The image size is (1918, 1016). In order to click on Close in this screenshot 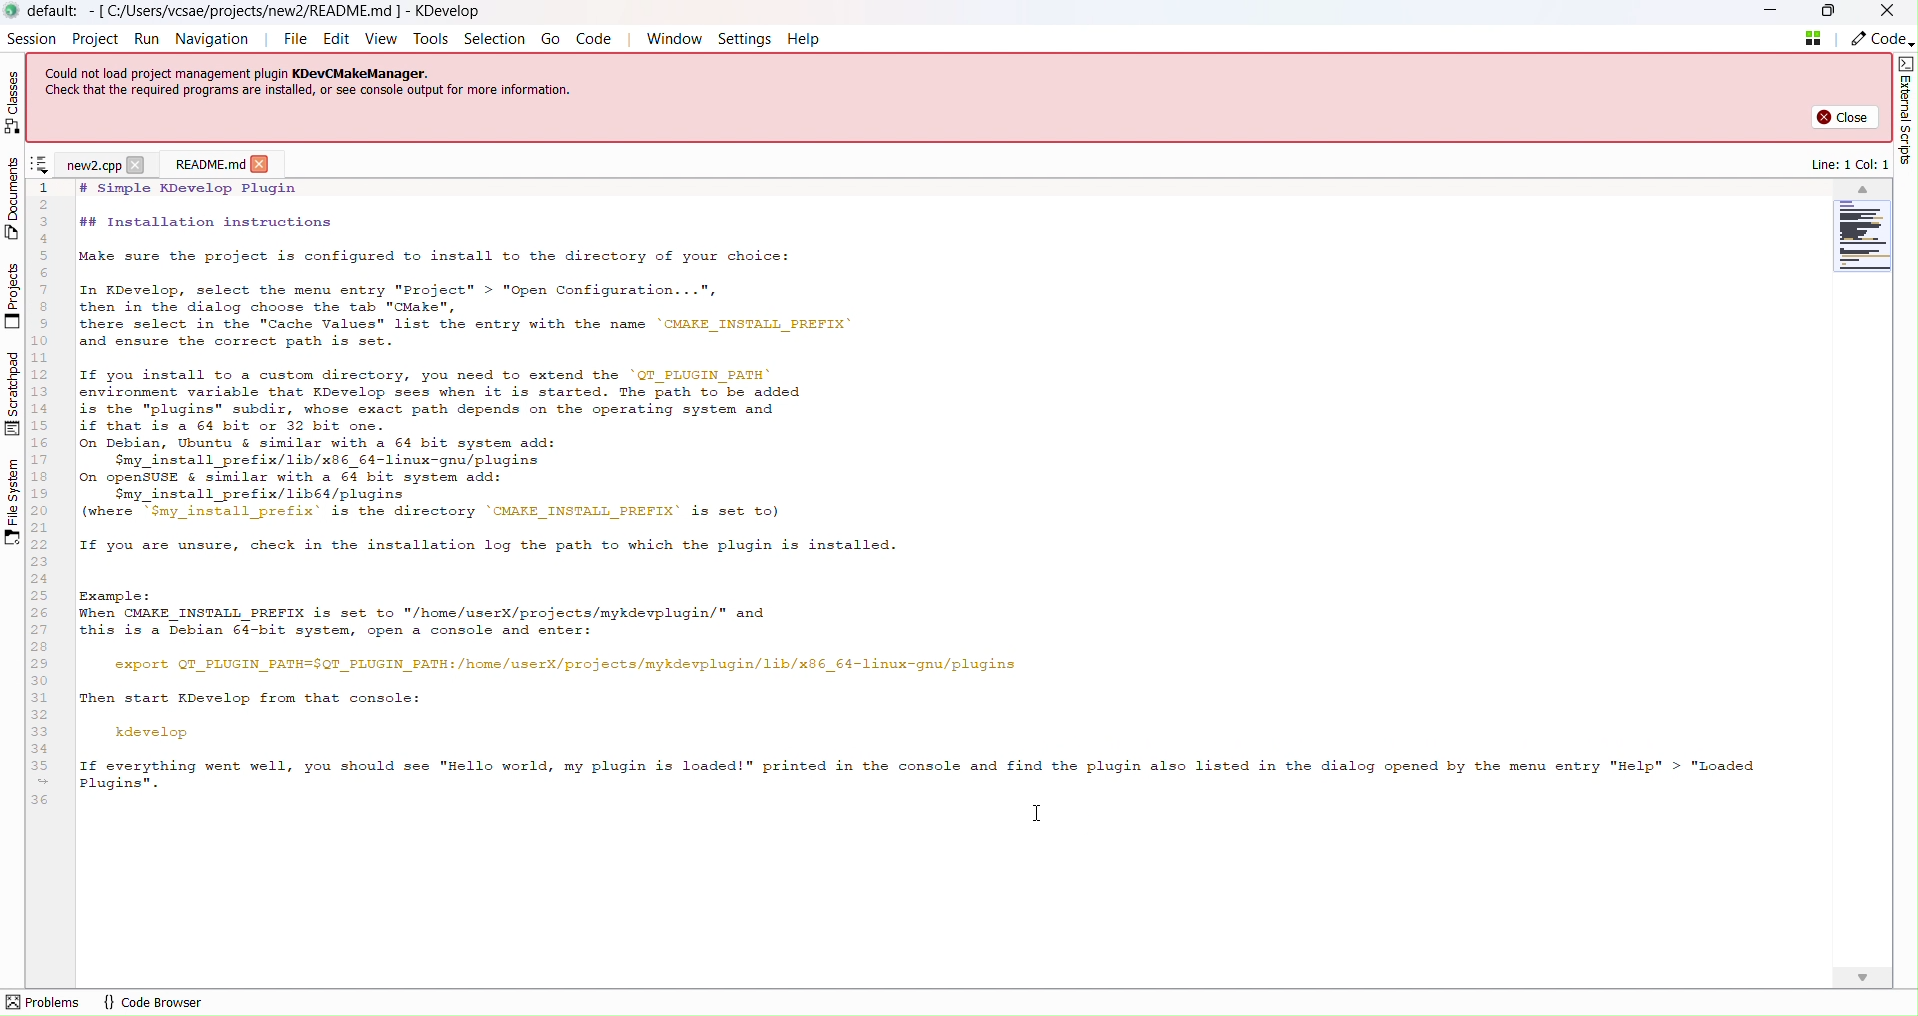, I will do `click(1890, 11)`.